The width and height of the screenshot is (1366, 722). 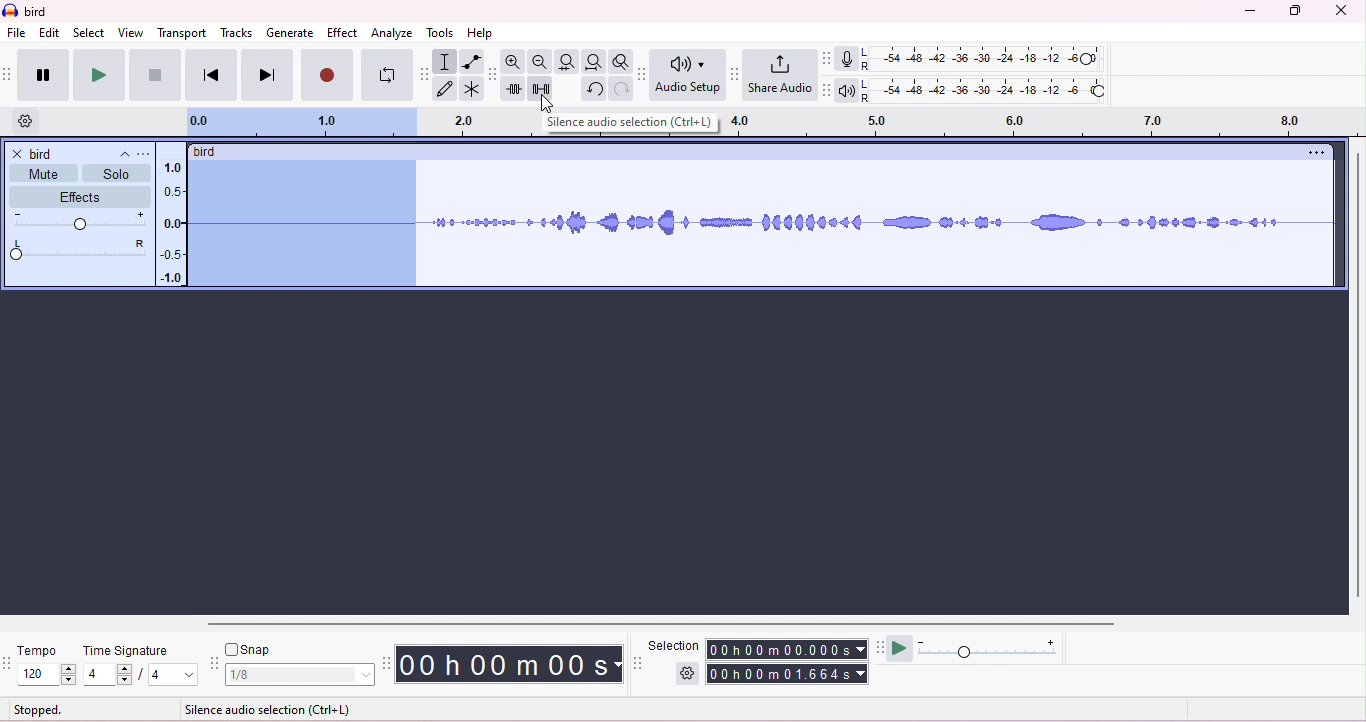 What do you see at coordinates (1293, 11) in the screenshot?
I see `maximize` at bounding box center [1293, 11].